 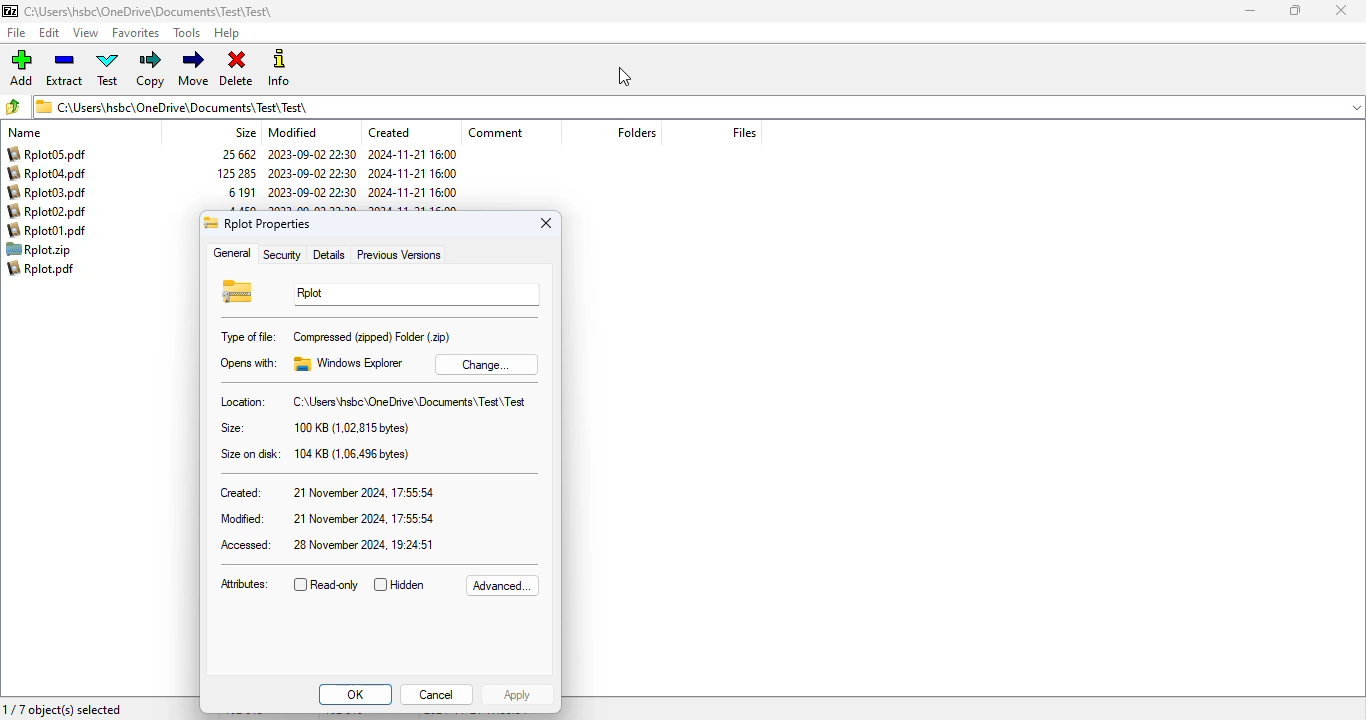 What do you see at coordinates (24, 133) in the screenshot?
I see `name` at bounding box center [24, 133].